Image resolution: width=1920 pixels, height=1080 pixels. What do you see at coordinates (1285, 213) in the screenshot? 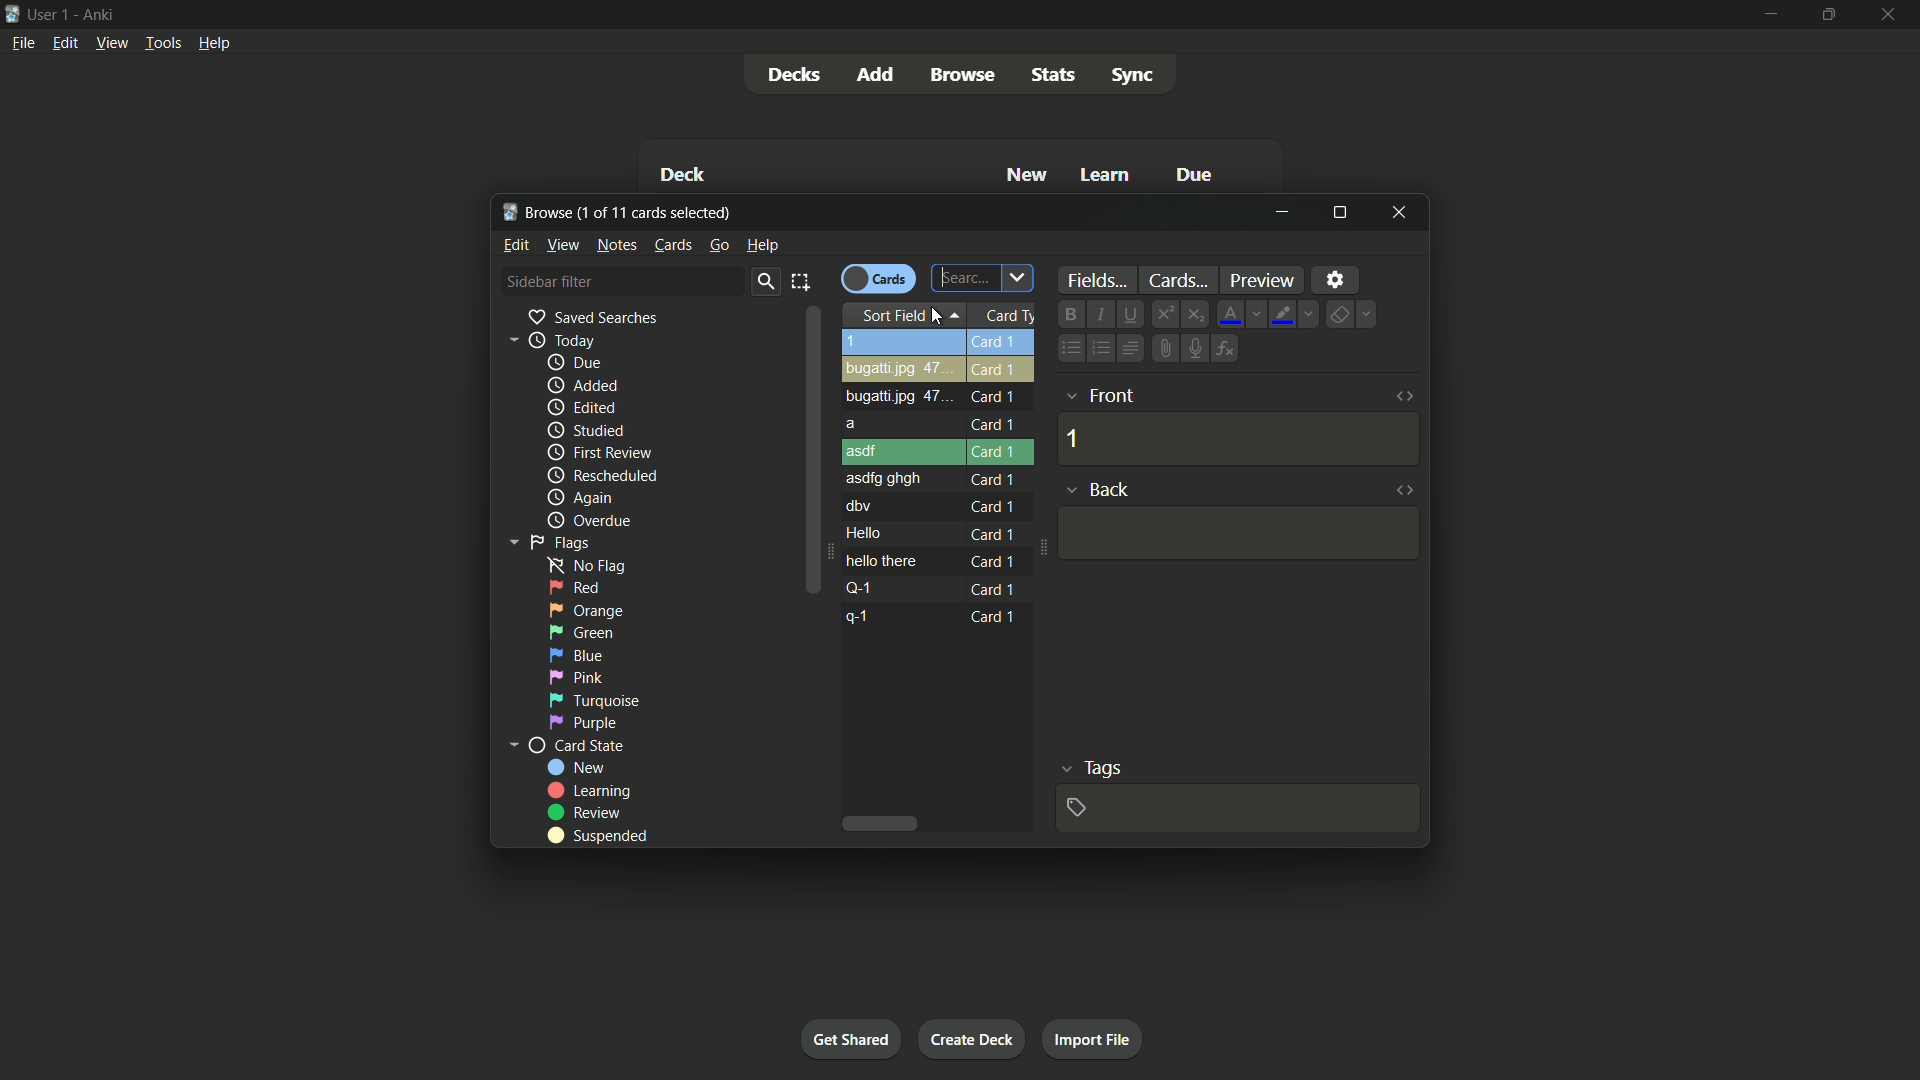
I see `minimize` at bounding box center [1285, 213].